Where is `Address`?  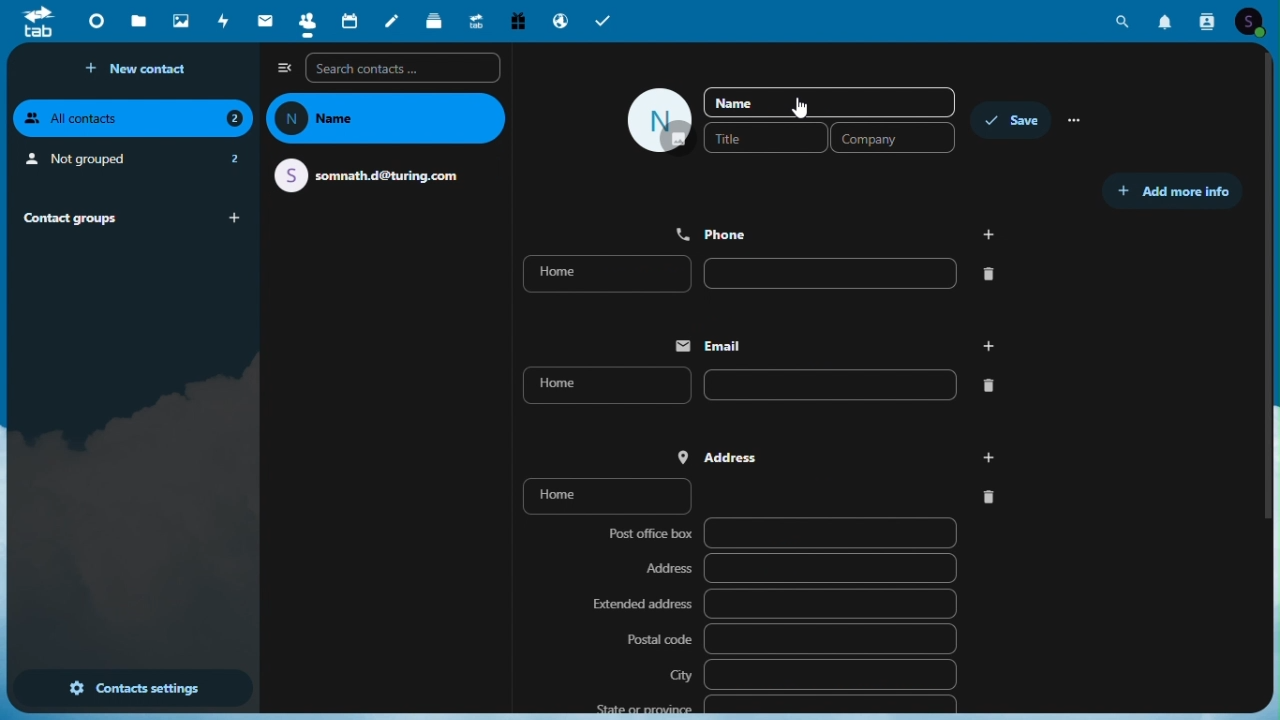 Address is located at coordinates (840, 454).